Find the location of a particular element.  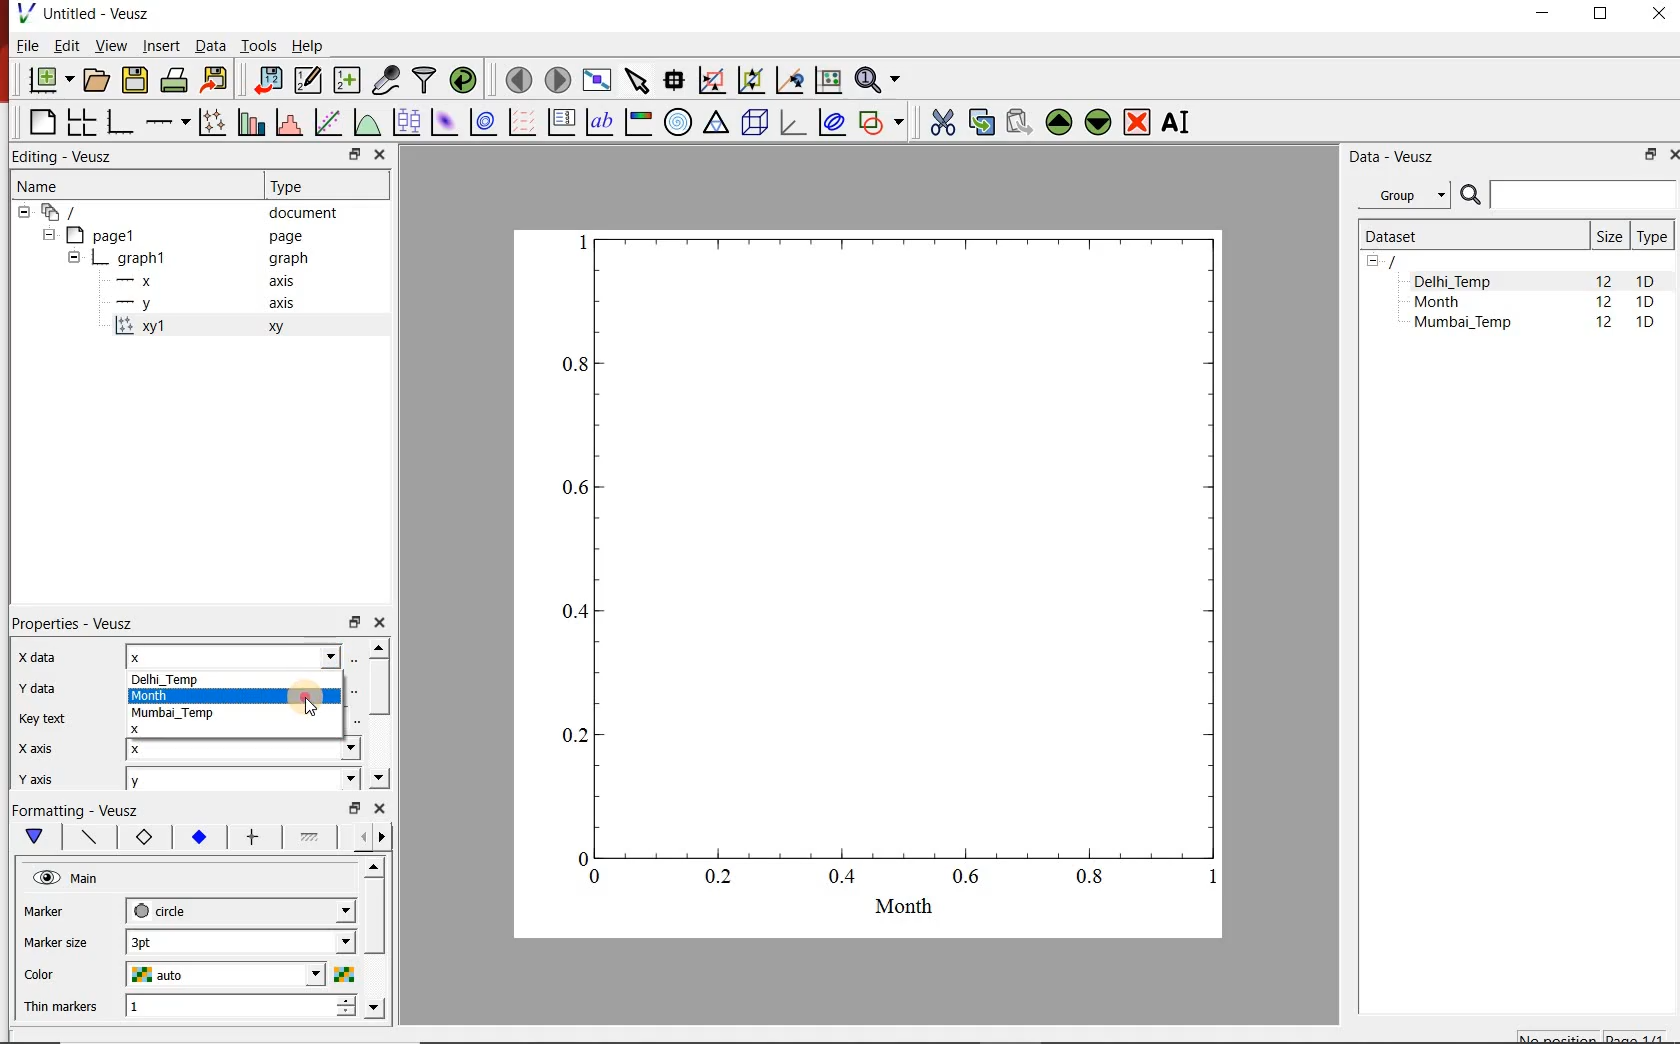

x axix is located at coordinates (31, 746).